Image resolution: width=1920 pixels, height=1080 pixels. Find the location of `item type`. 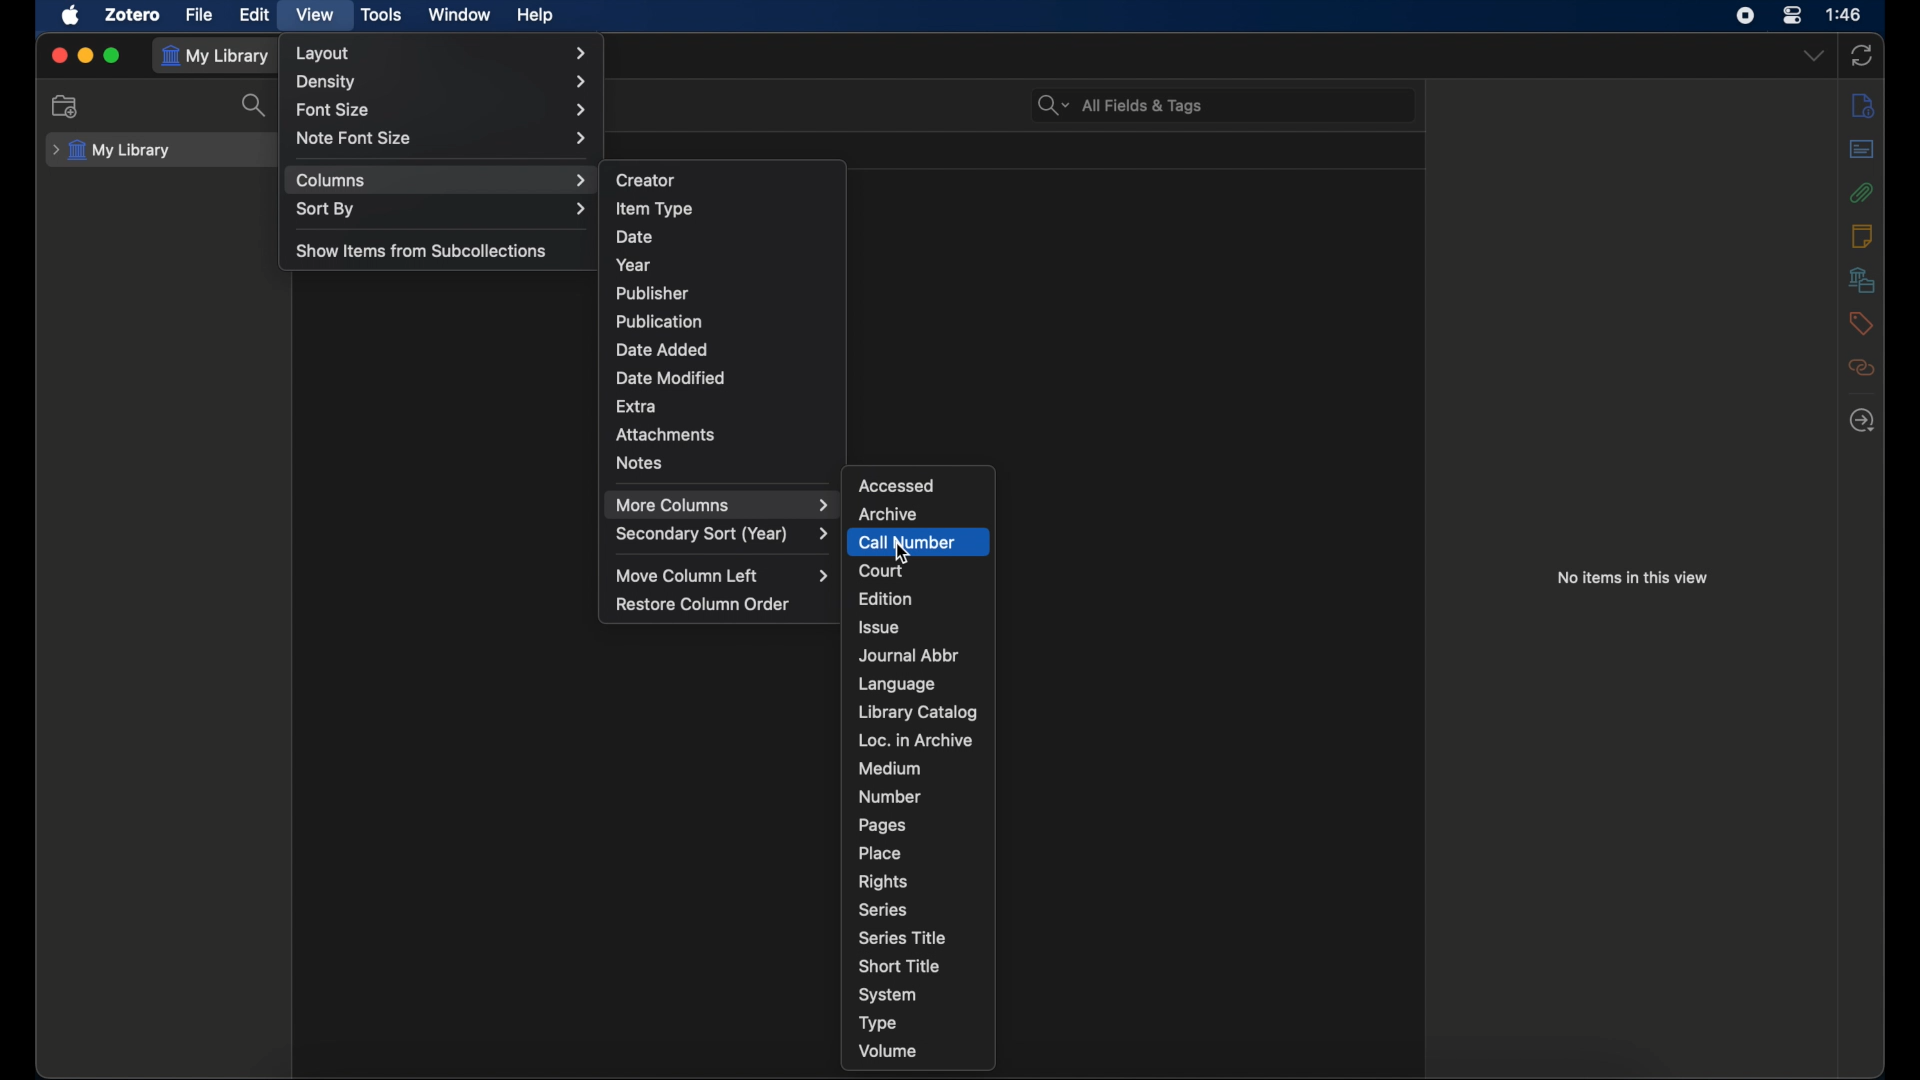

item type is located at coordinates (653, 208).